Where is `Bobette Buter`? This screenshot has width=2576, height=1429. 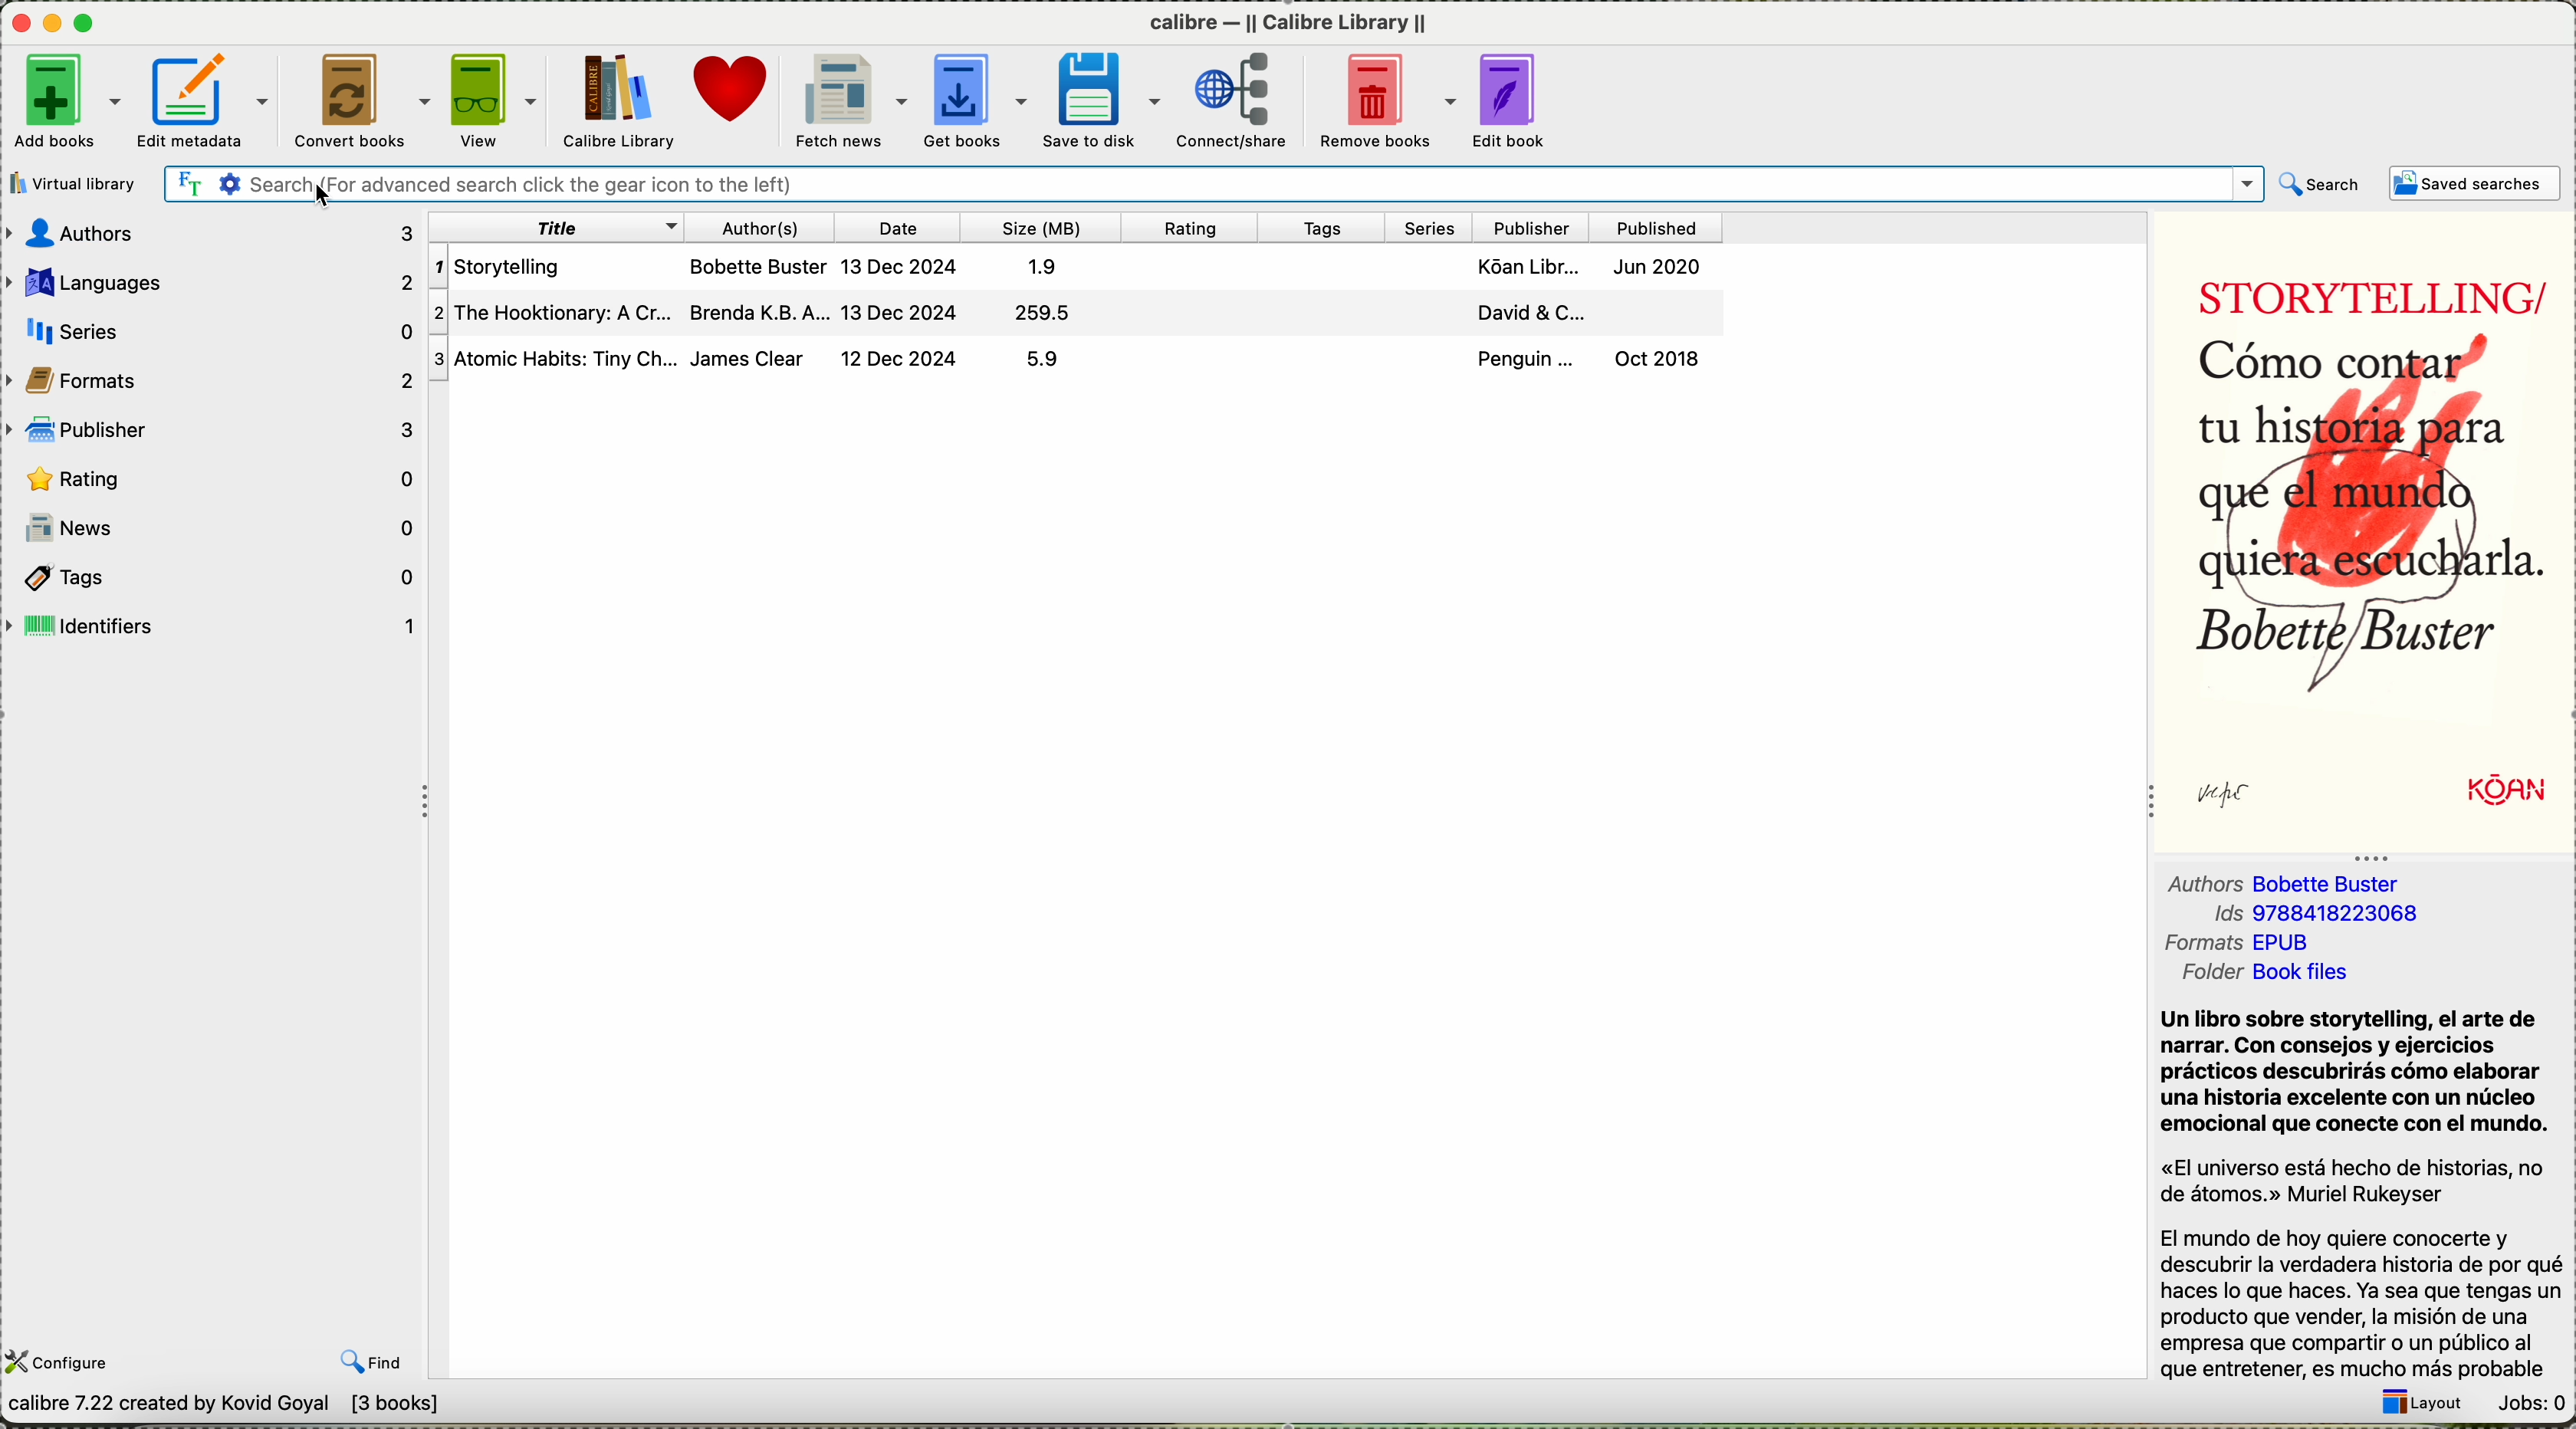 Bobette Buter is located at coordinates (759, 264).